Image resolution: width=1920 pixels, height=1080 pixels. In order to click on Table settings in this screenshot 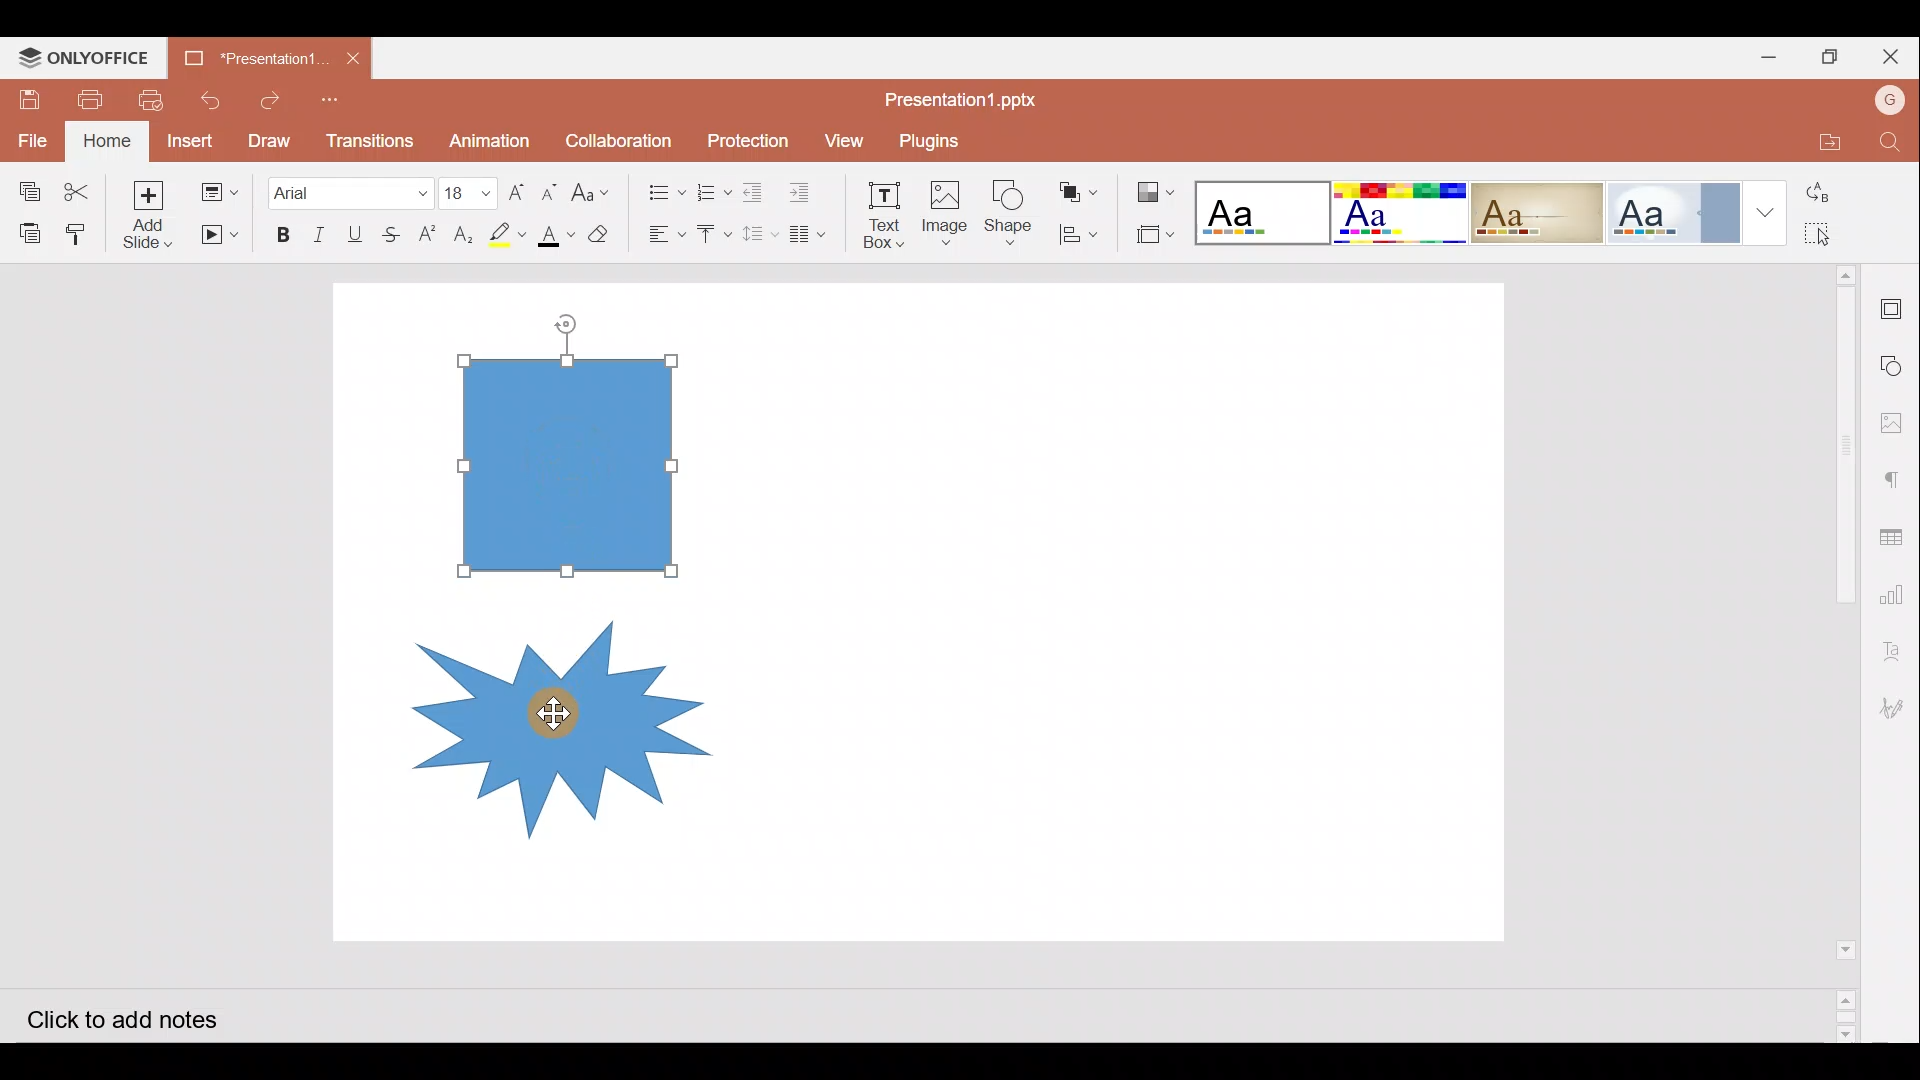, I will do `click(1898, 536)`.